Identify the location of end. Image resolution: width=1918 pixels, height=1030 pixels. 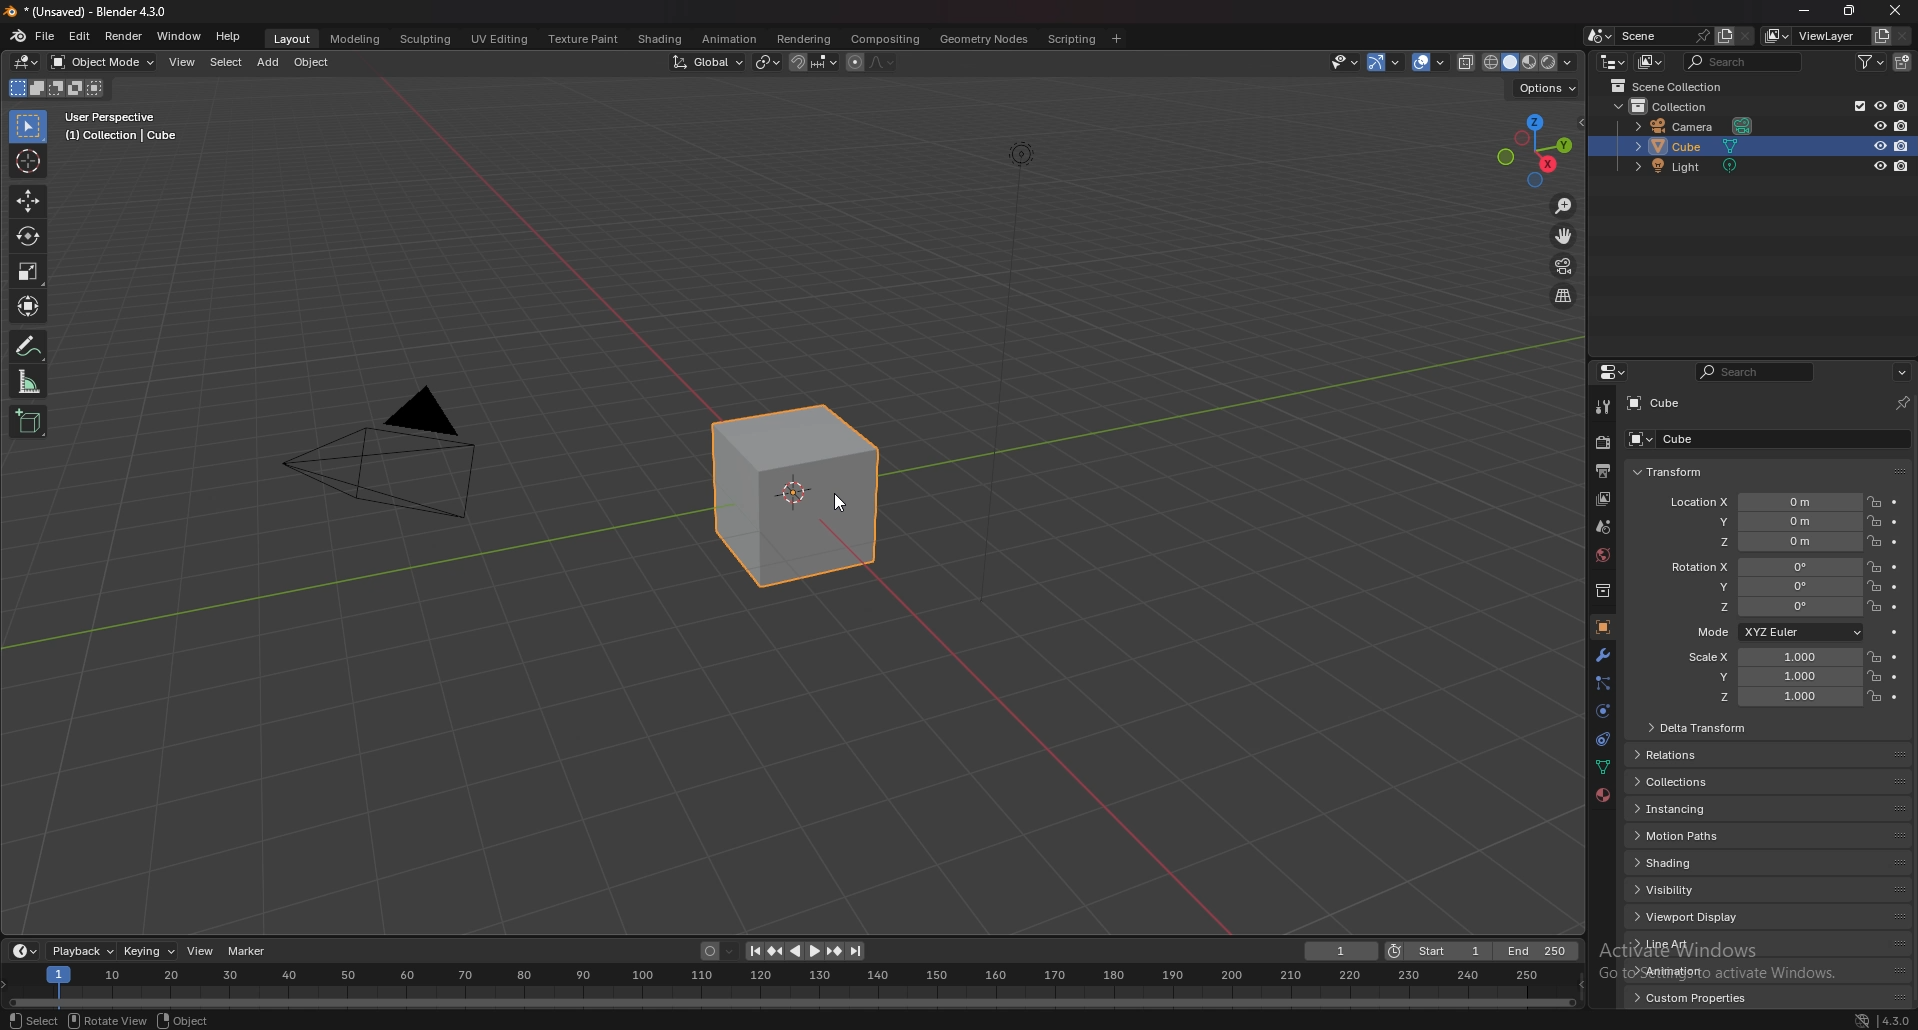
(1535, 951).